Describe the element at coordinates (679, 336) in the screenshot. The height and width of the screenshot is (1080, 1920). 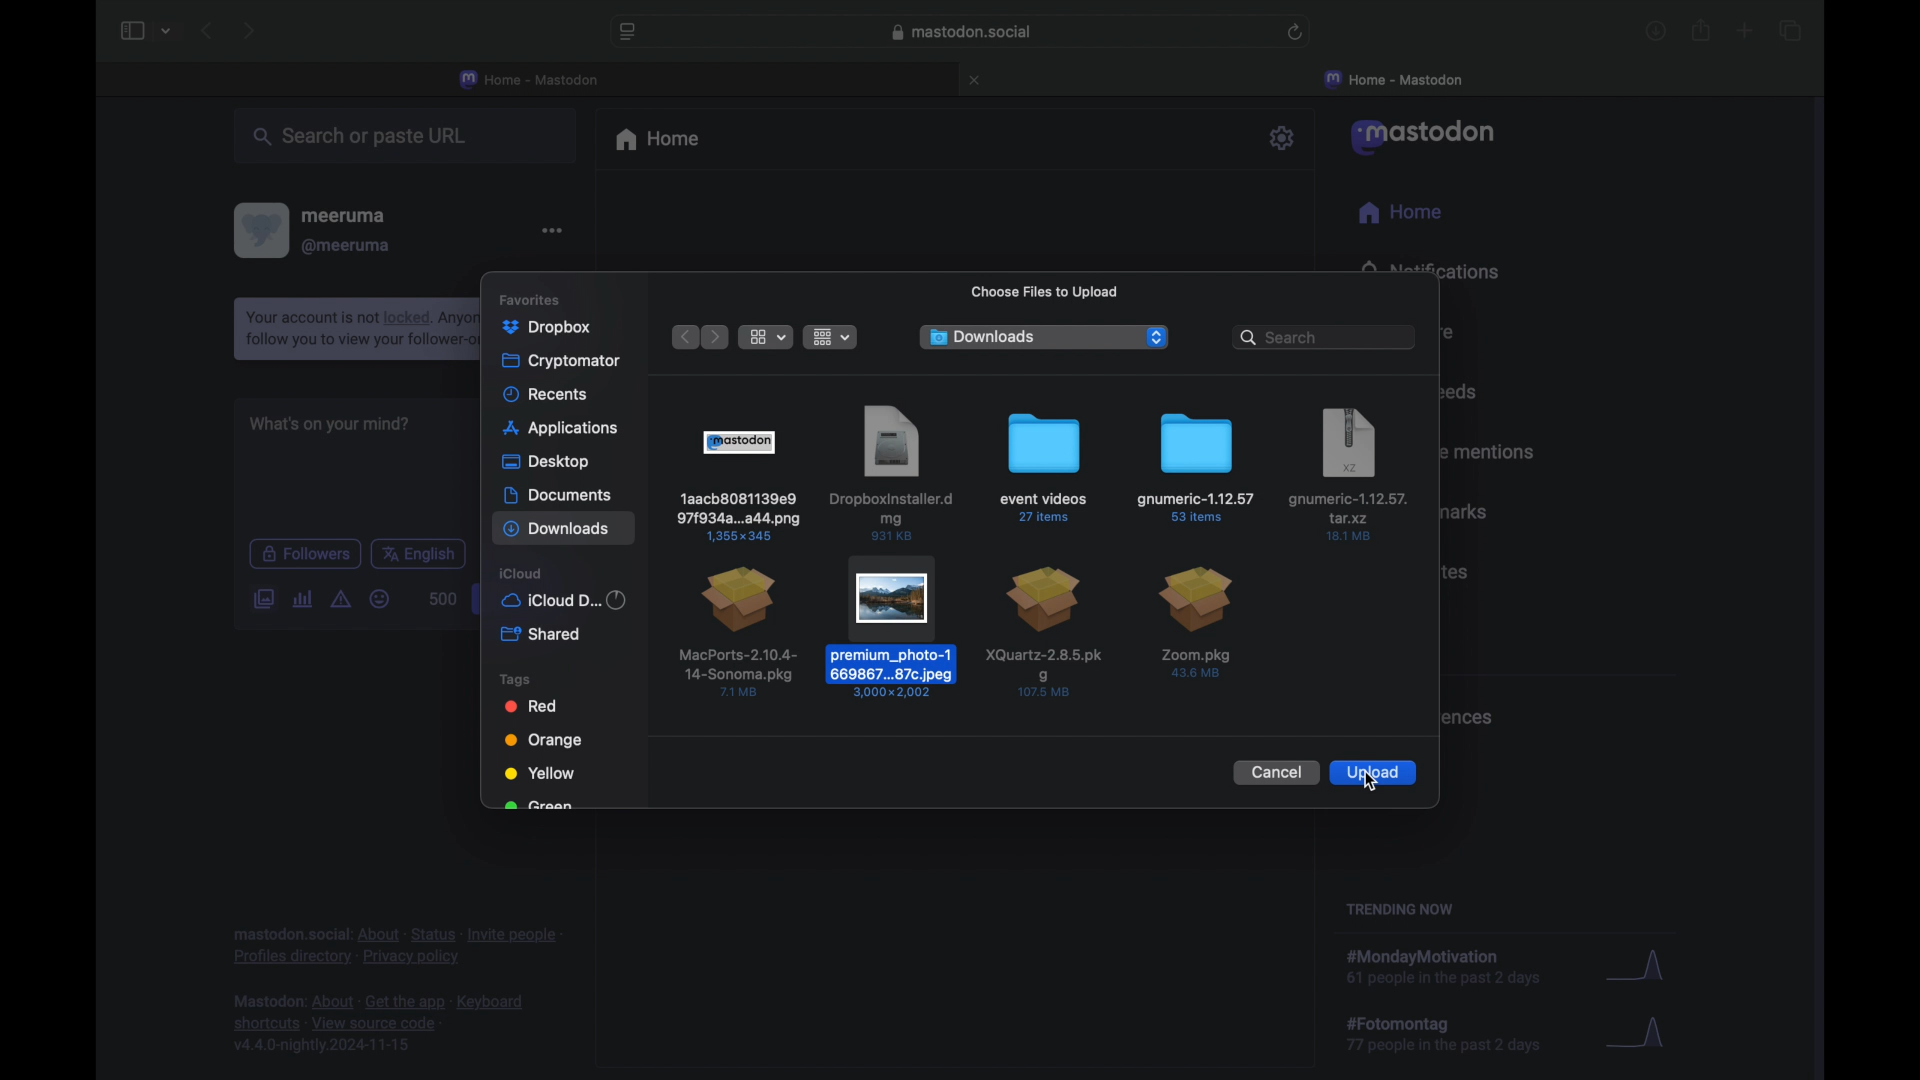
I see `previous` at that location.